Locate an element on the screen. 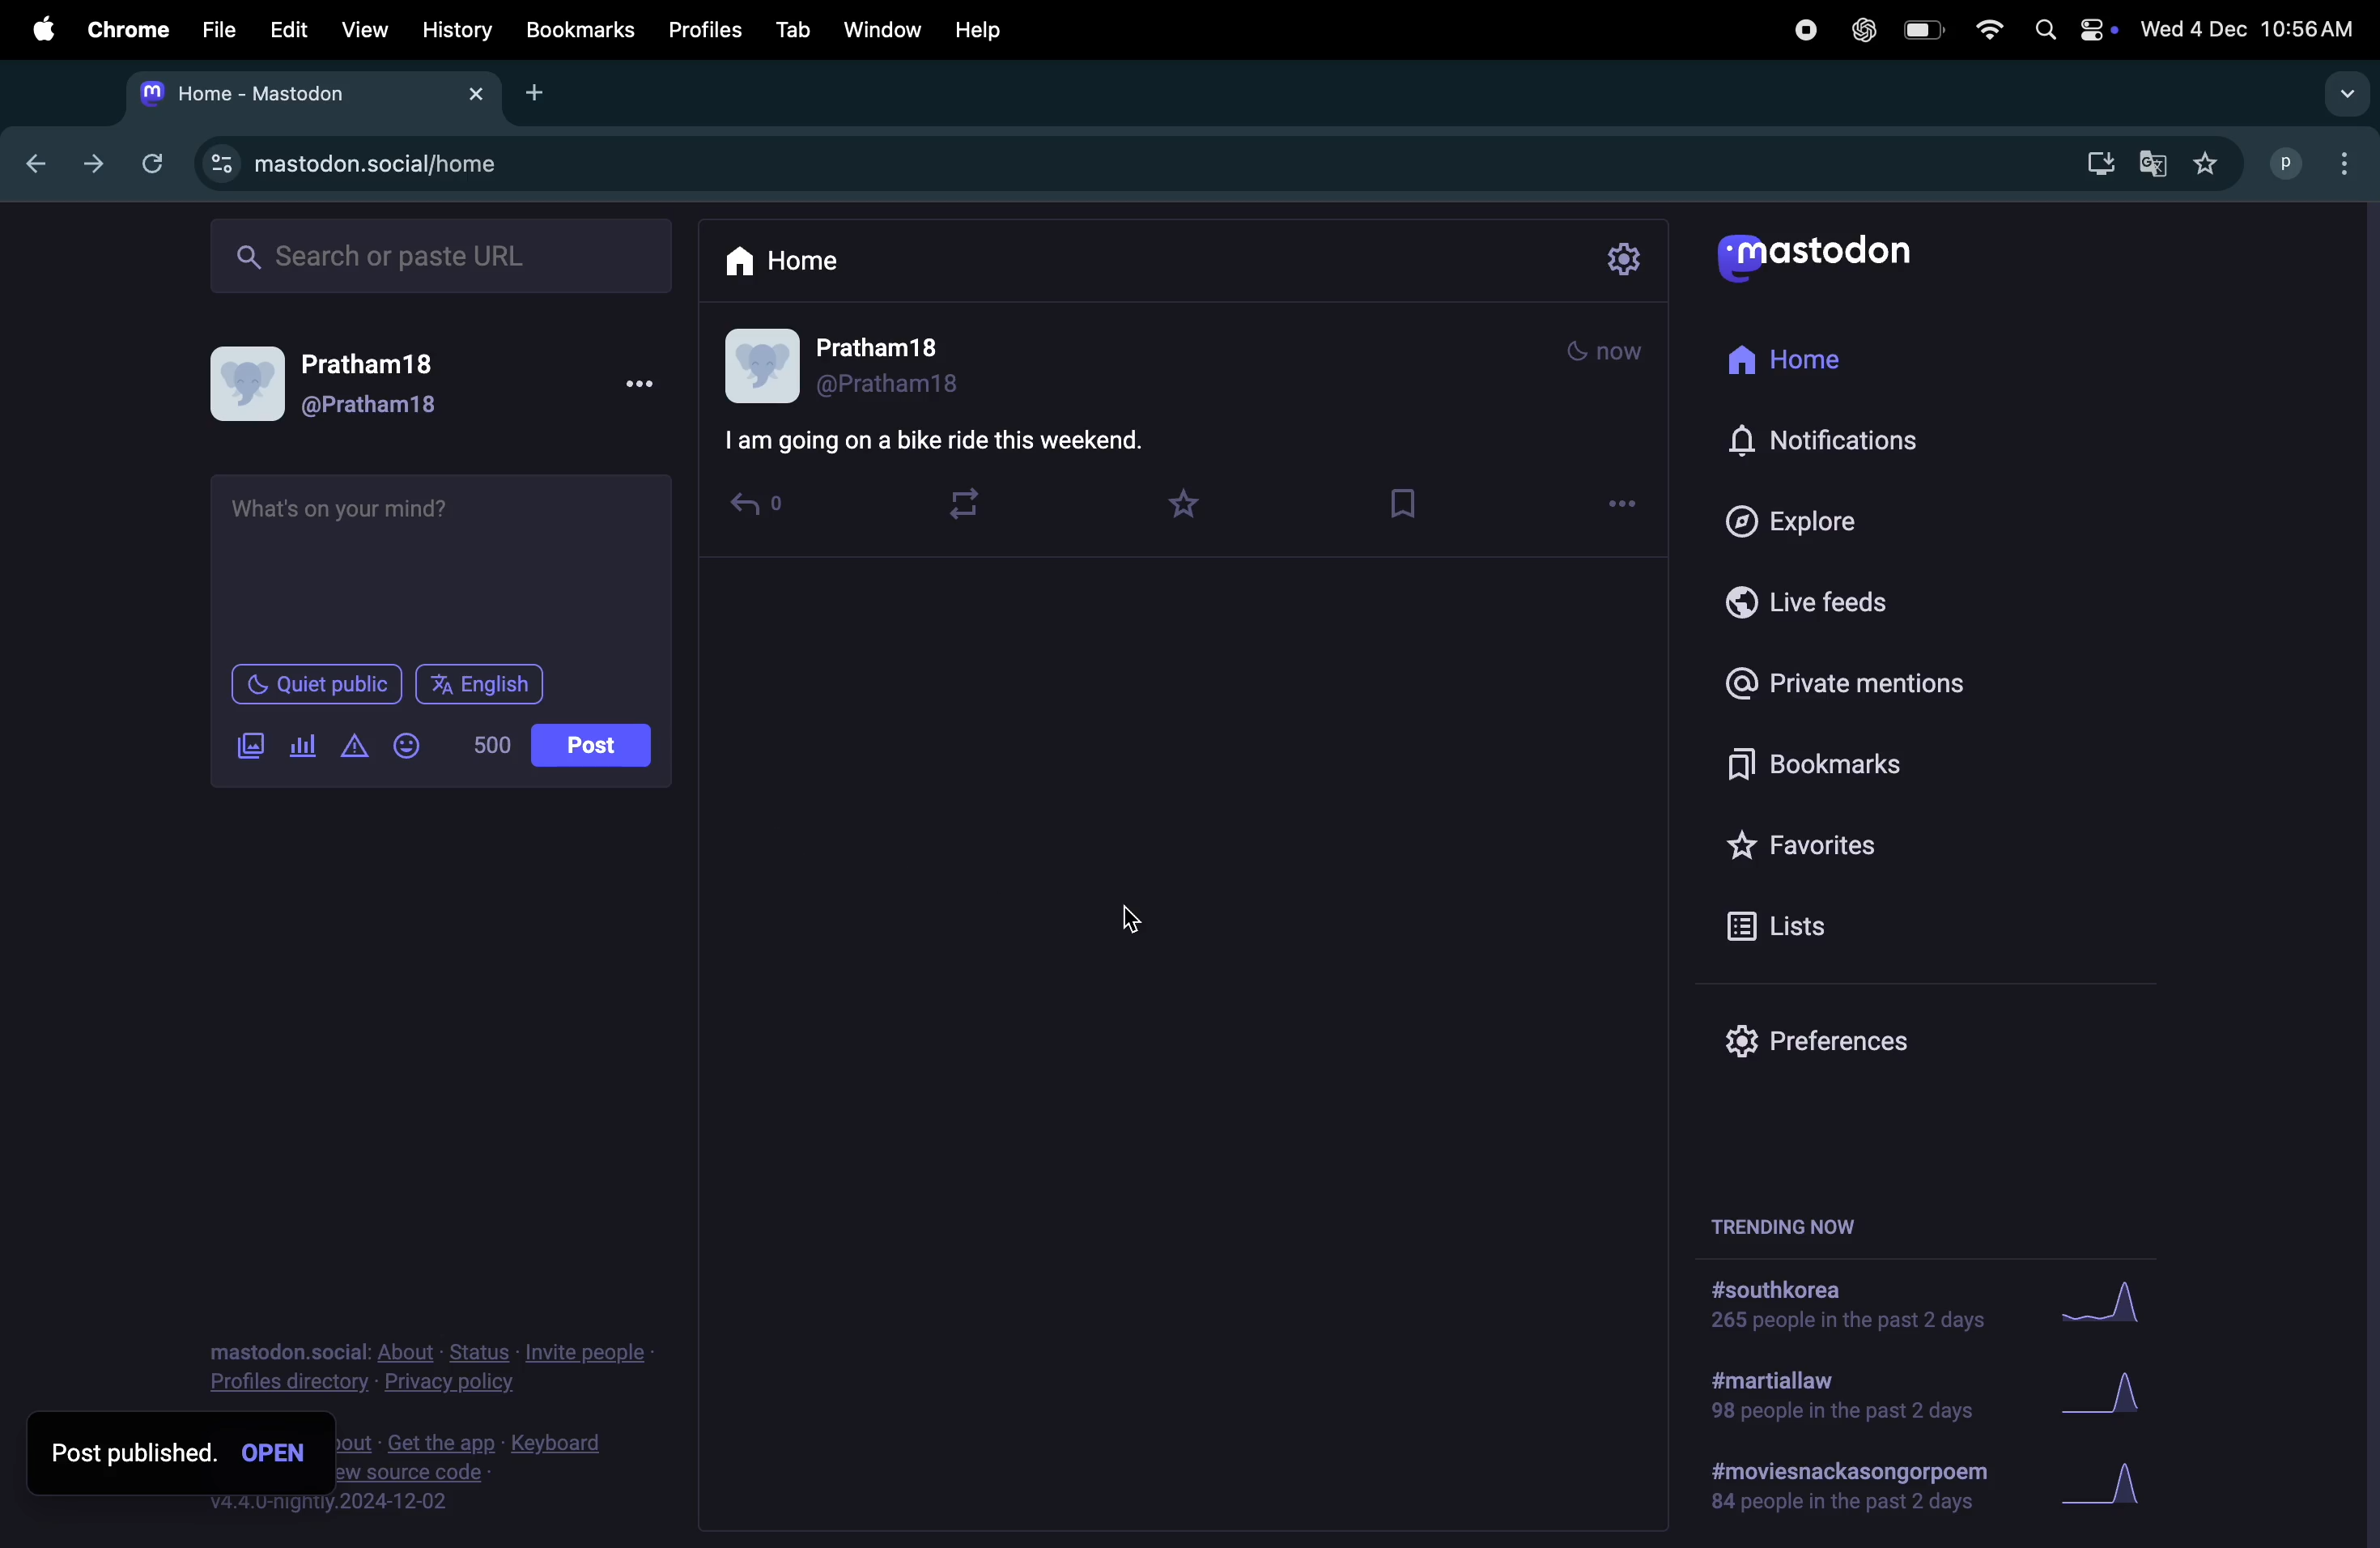 The height and width of the screenshot is (1548, 2380). history is located at coordinates (457, 28).